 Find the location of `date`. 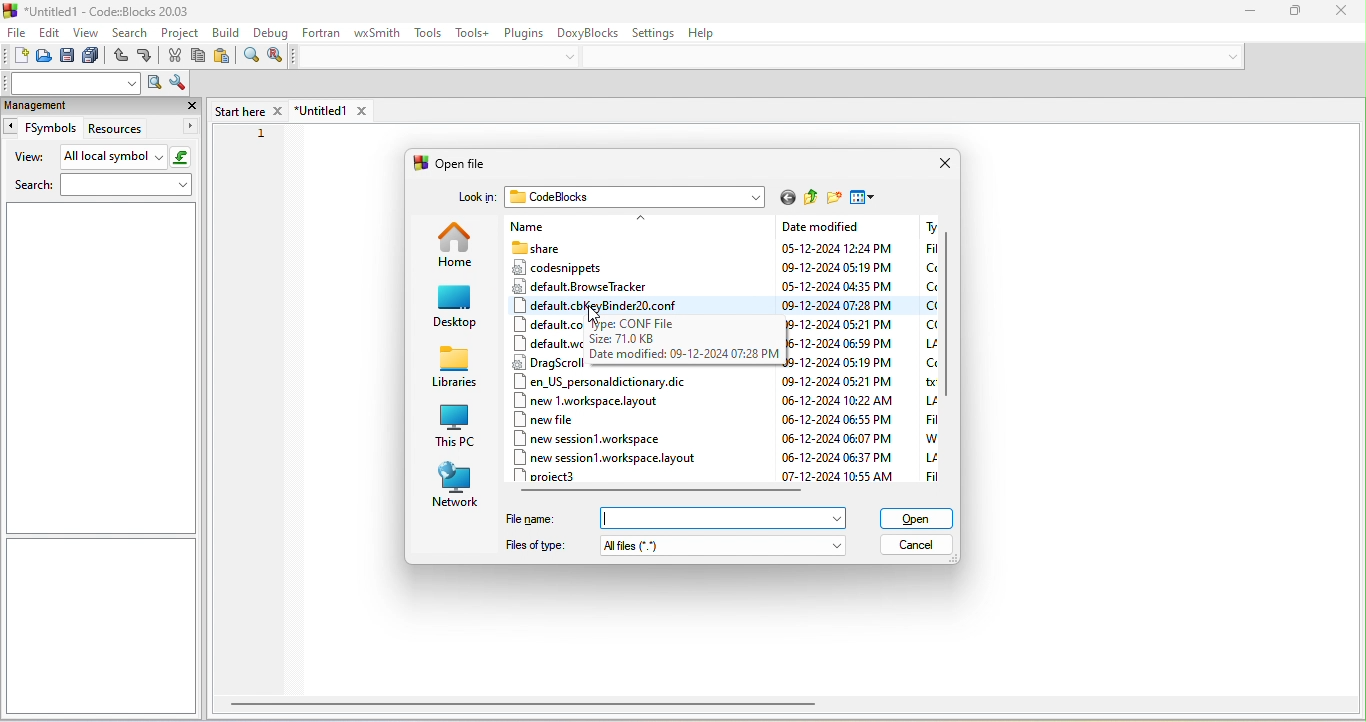

date is located at coordinates (842, 323).